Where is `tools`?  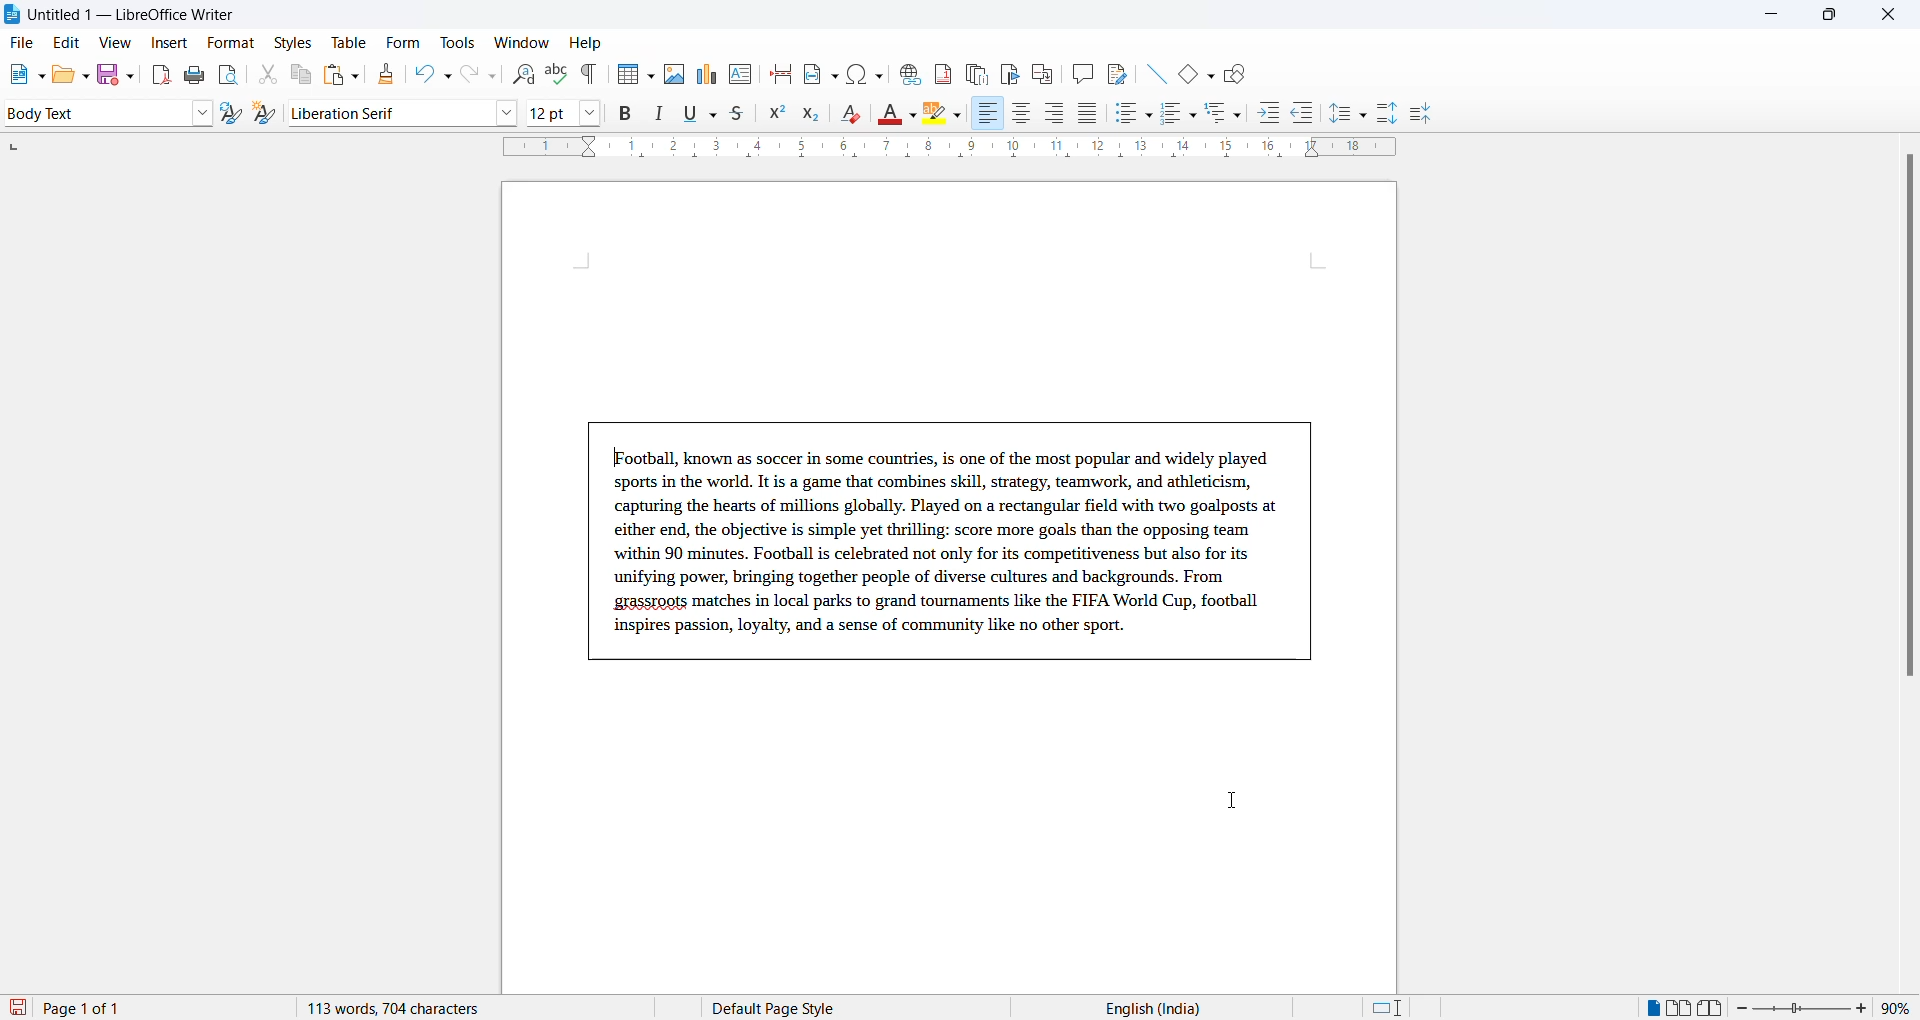 tools is located at coordinates (457, 43).